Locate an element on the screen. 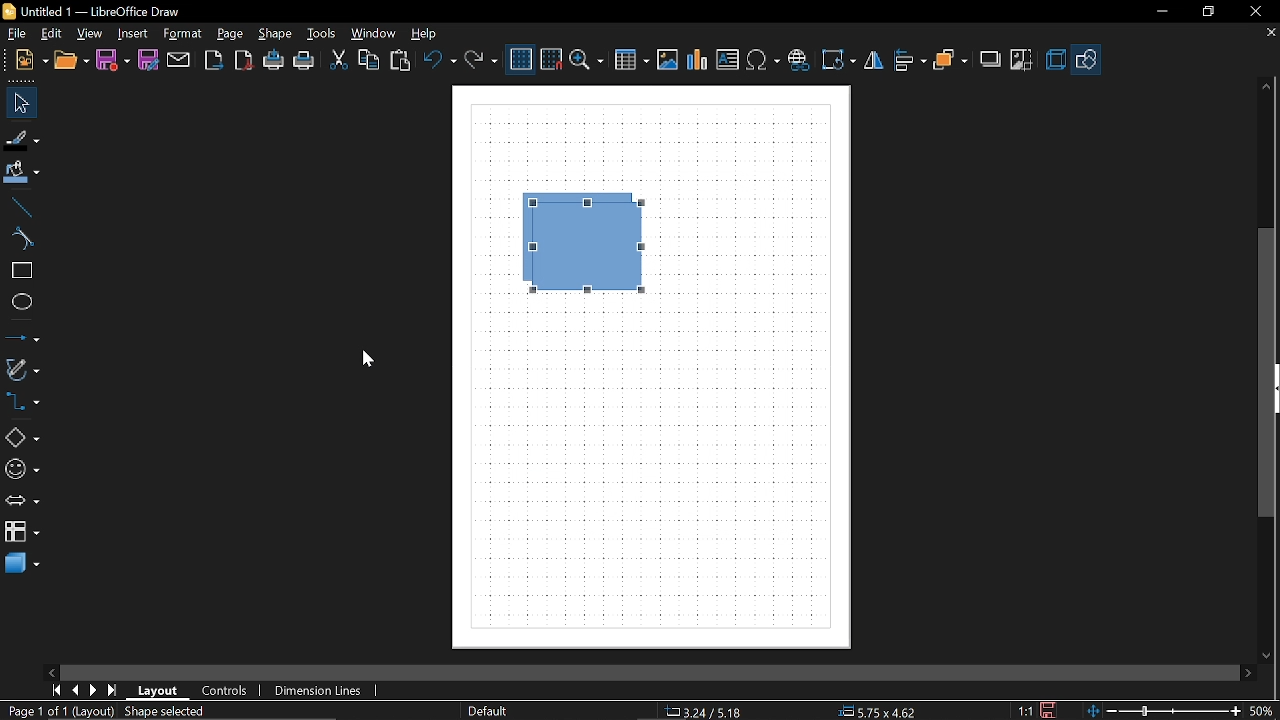  New is located at coordinates (32, 62).